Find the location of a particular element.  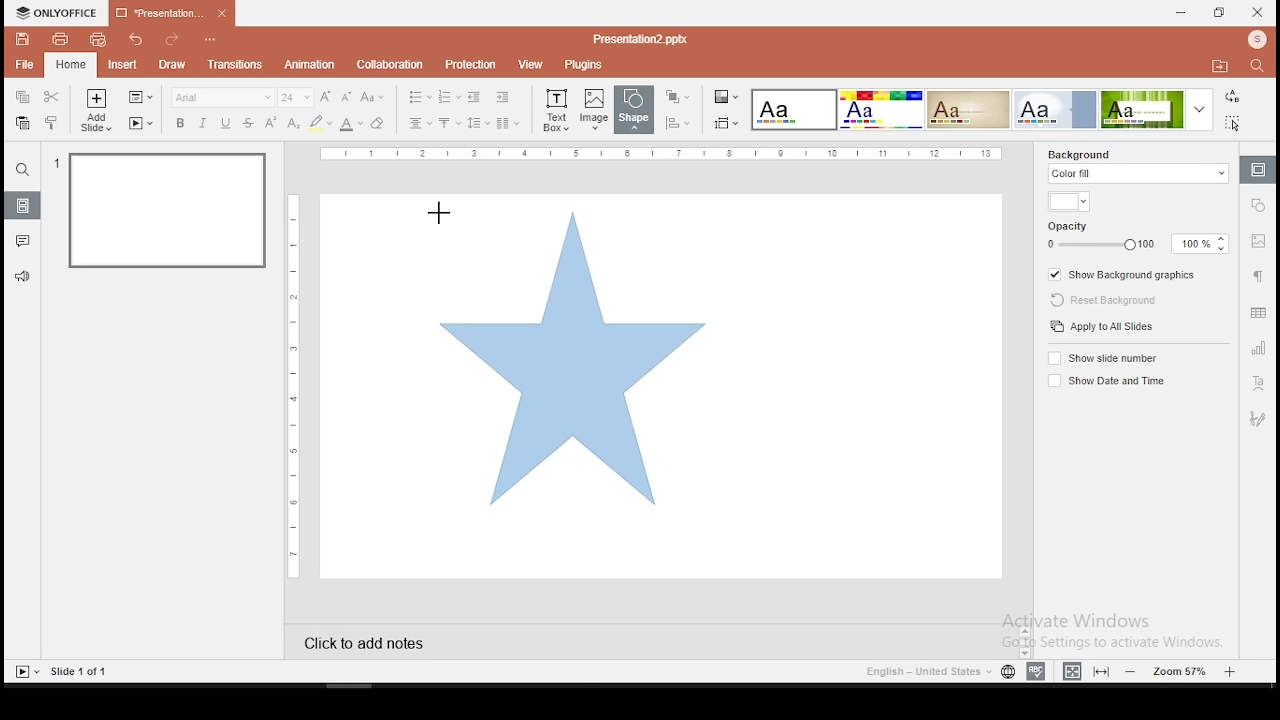

chart settings is located at coordinates (1256, 347).